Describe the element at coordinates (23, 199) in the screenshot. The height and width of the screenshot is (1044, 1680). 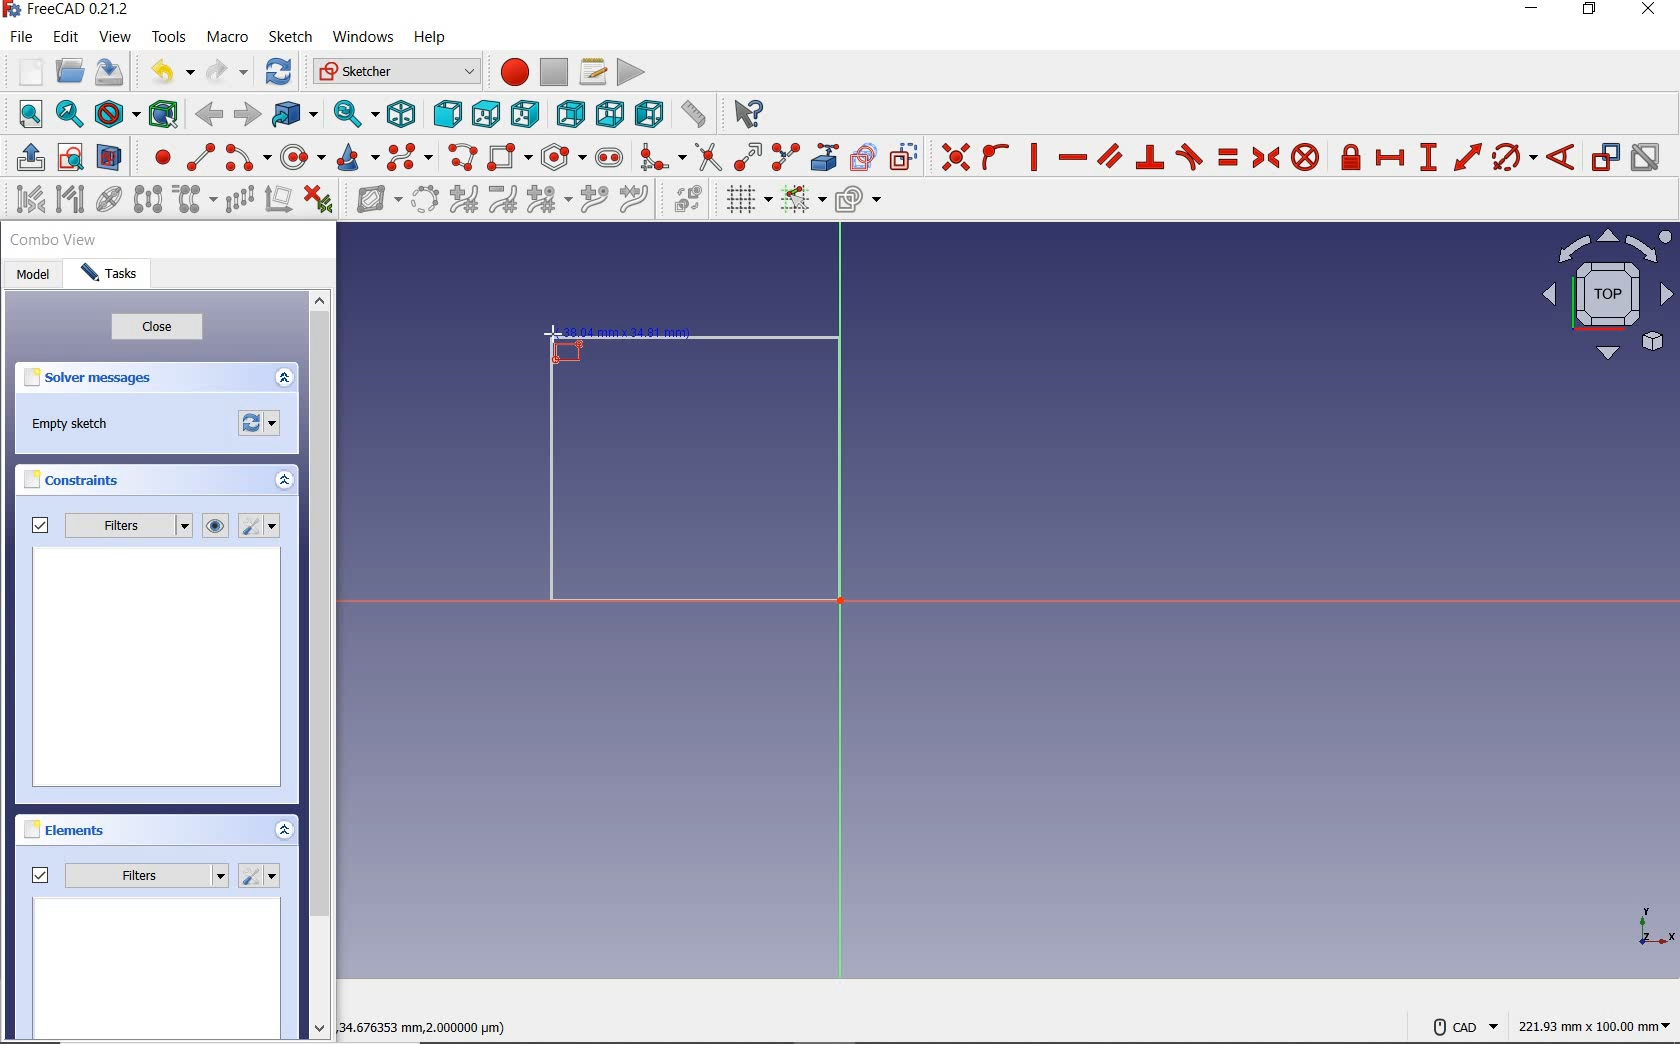
I see `select associated constraints` at that location.